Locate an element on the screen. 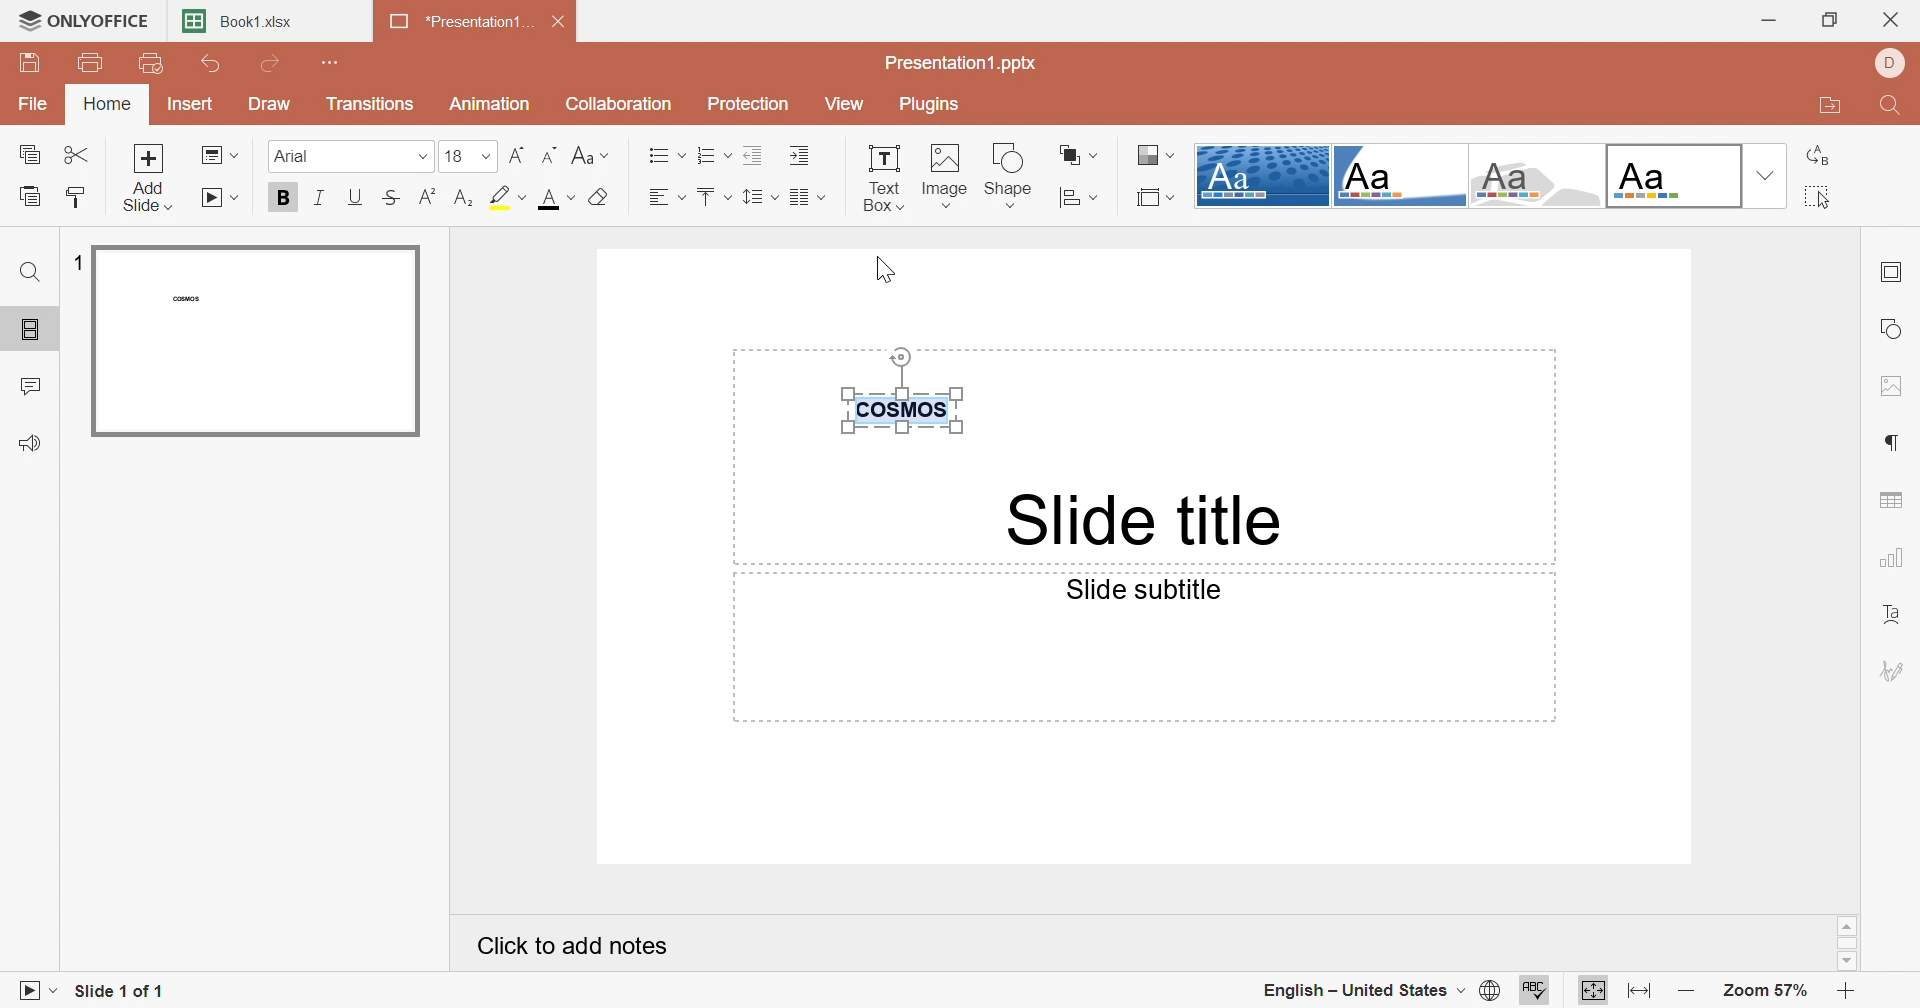 The height and width of the screenshot is (1008, 1920). Protection is located at coordinates (745, 105).